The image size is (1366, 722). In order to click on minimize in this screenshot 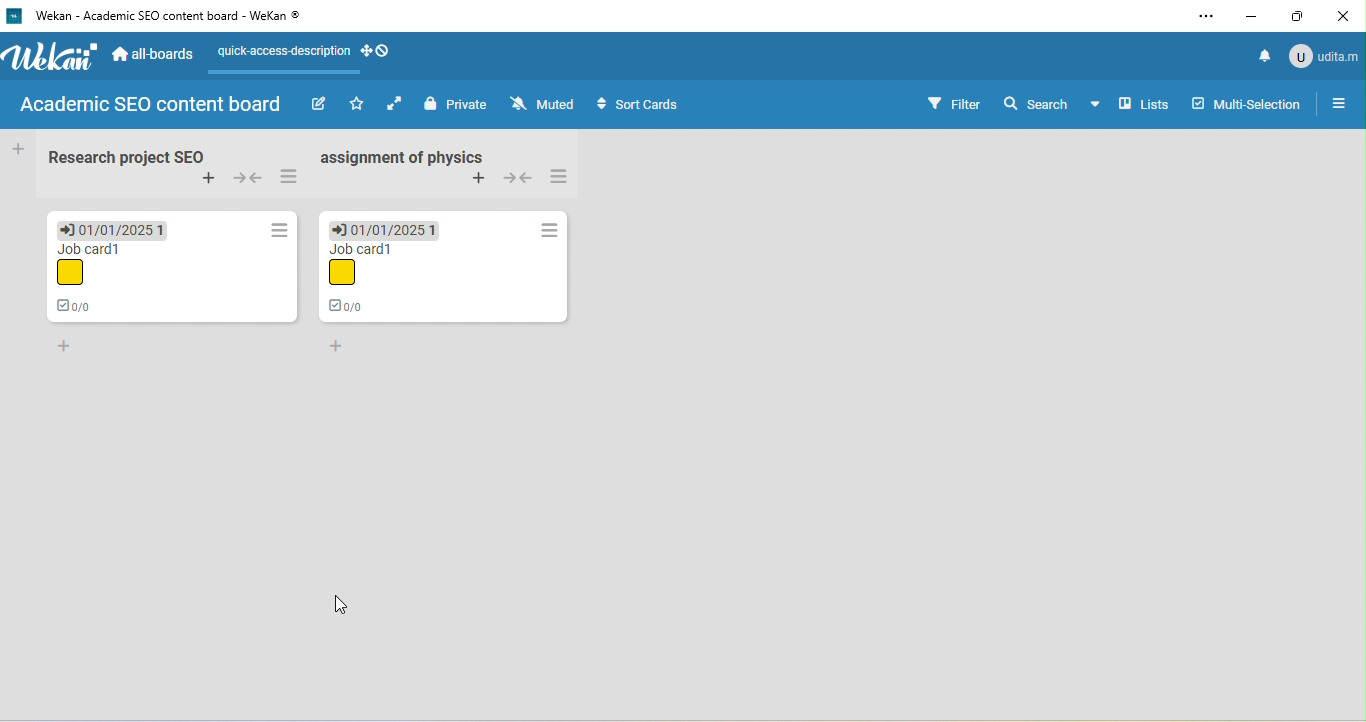, I will do `click(1252, 14)`.